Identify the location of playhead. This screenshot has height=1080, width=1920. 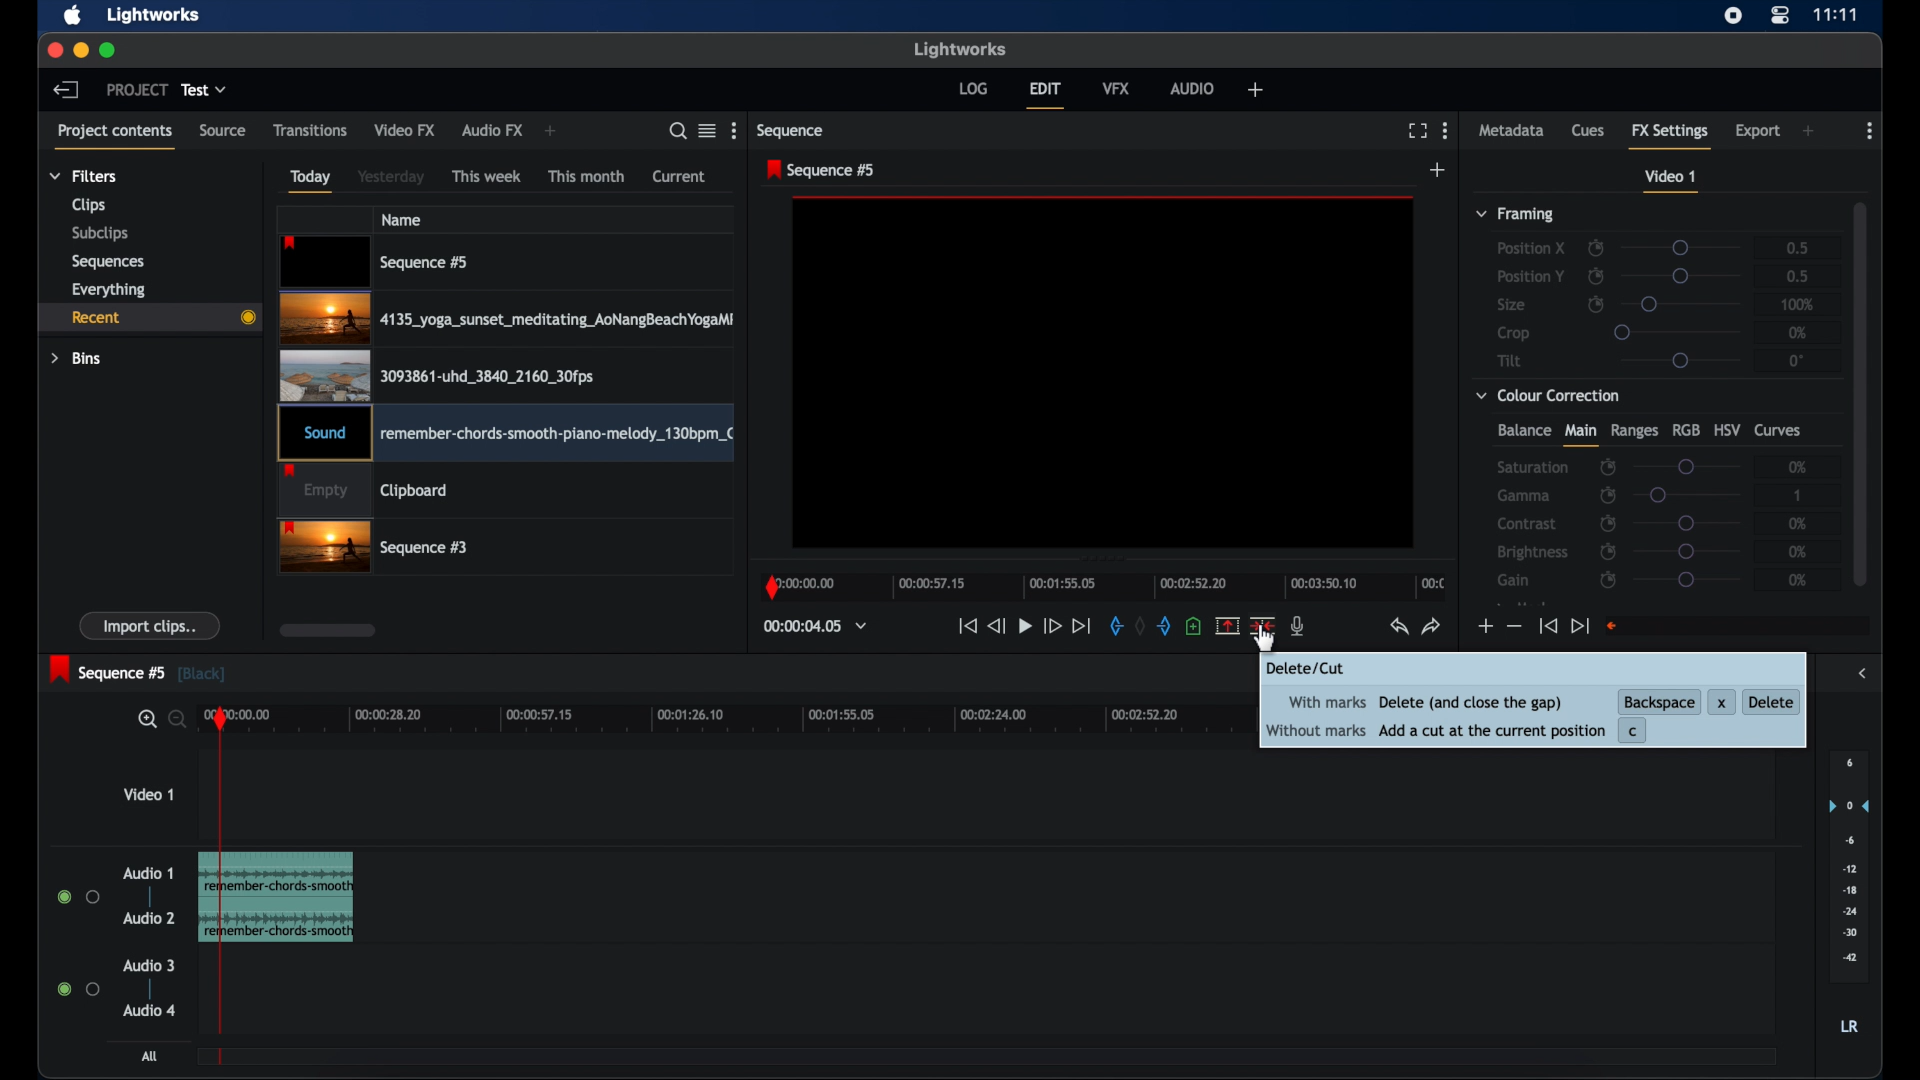
(221, 880).